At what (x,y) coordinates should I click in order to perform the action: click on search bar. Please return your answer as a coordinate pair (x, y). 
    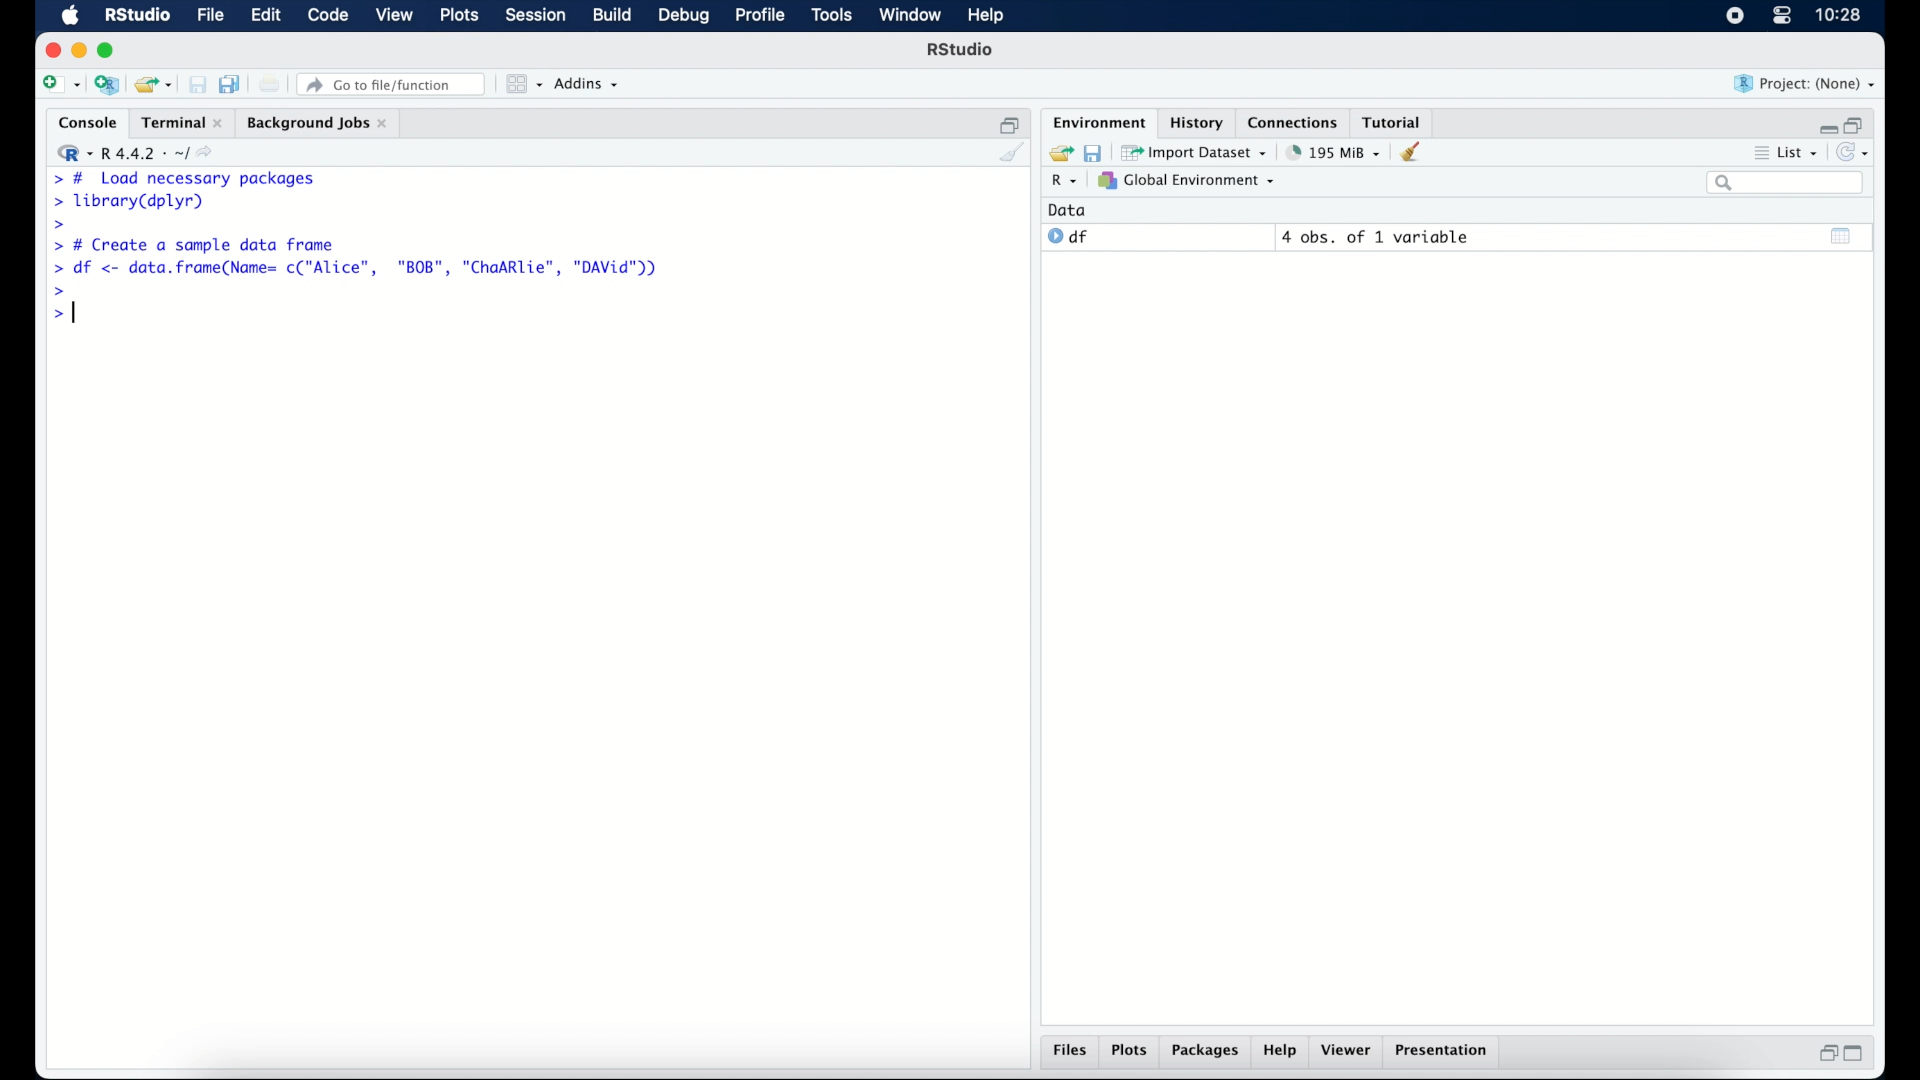
    Looking at the image, I should click on (1784, 184).